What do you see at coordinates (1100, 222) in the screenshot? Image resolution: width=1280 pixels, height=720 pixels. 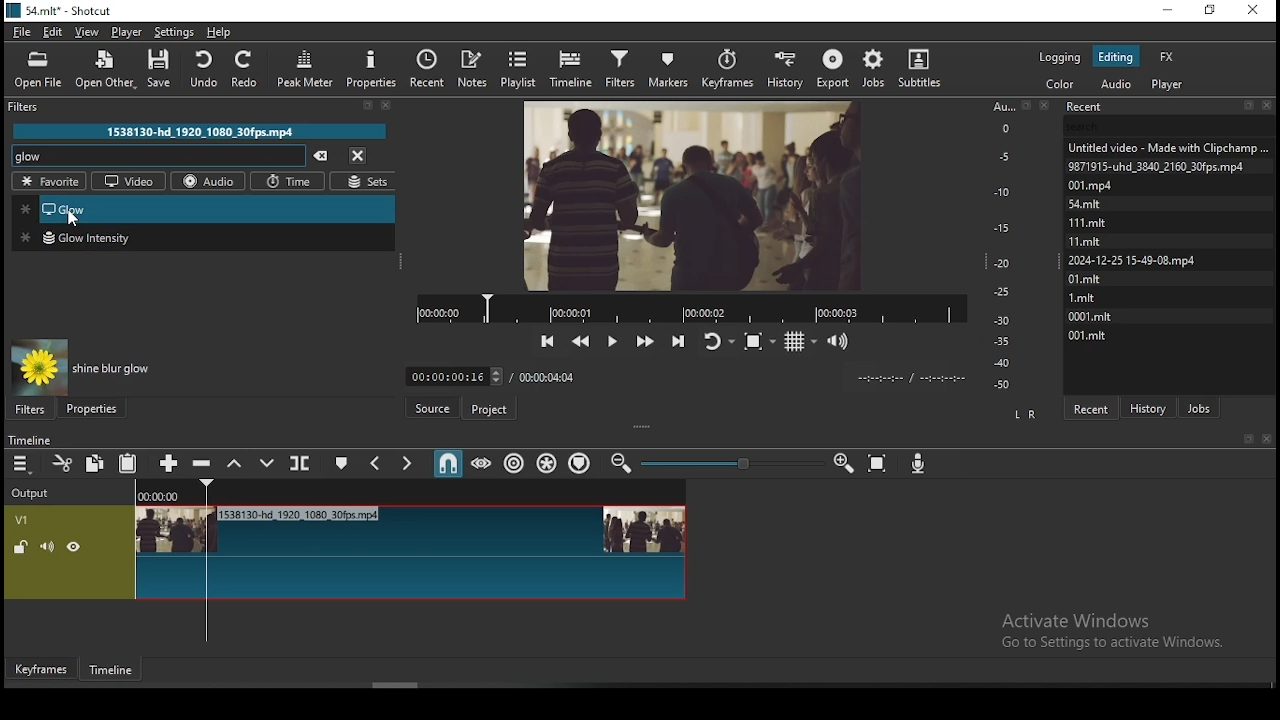 I see `111.mit` at bounding box center [1100, 222].